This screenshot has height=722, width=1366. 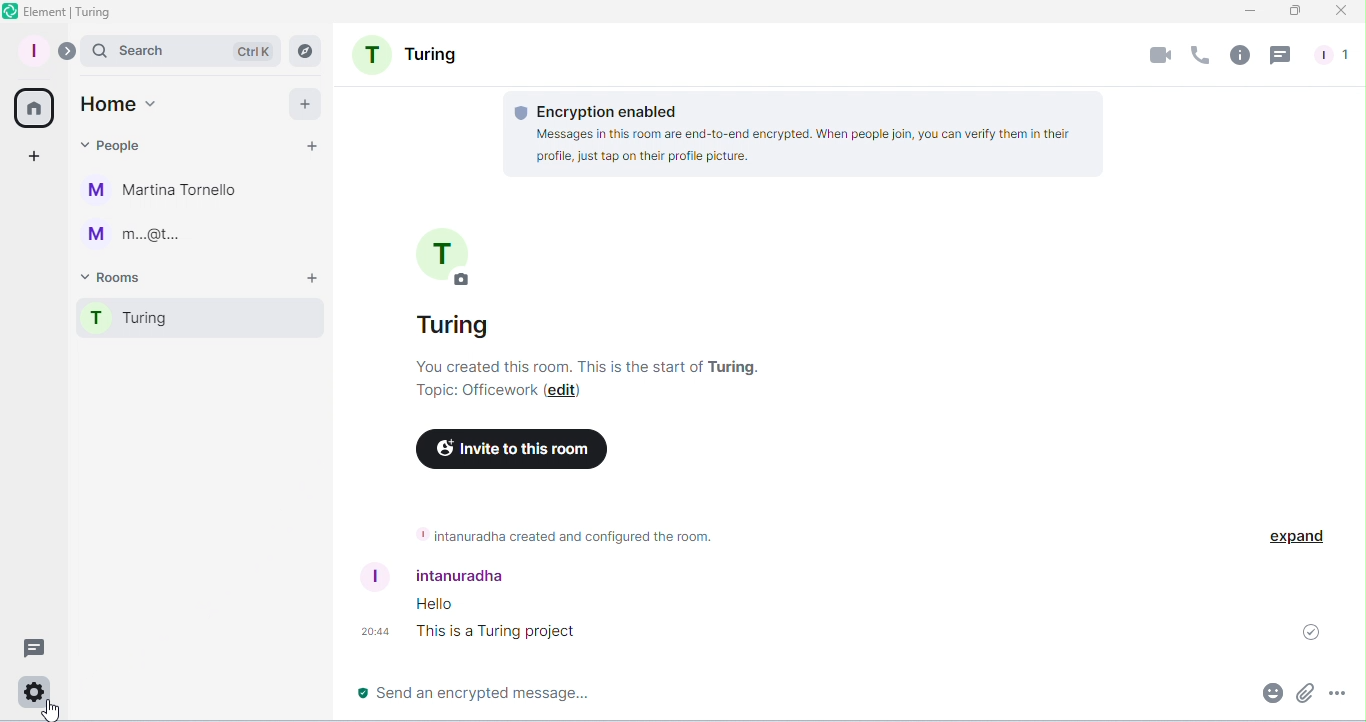 I want to click on Invite to this room, so click(x=516, y=447).